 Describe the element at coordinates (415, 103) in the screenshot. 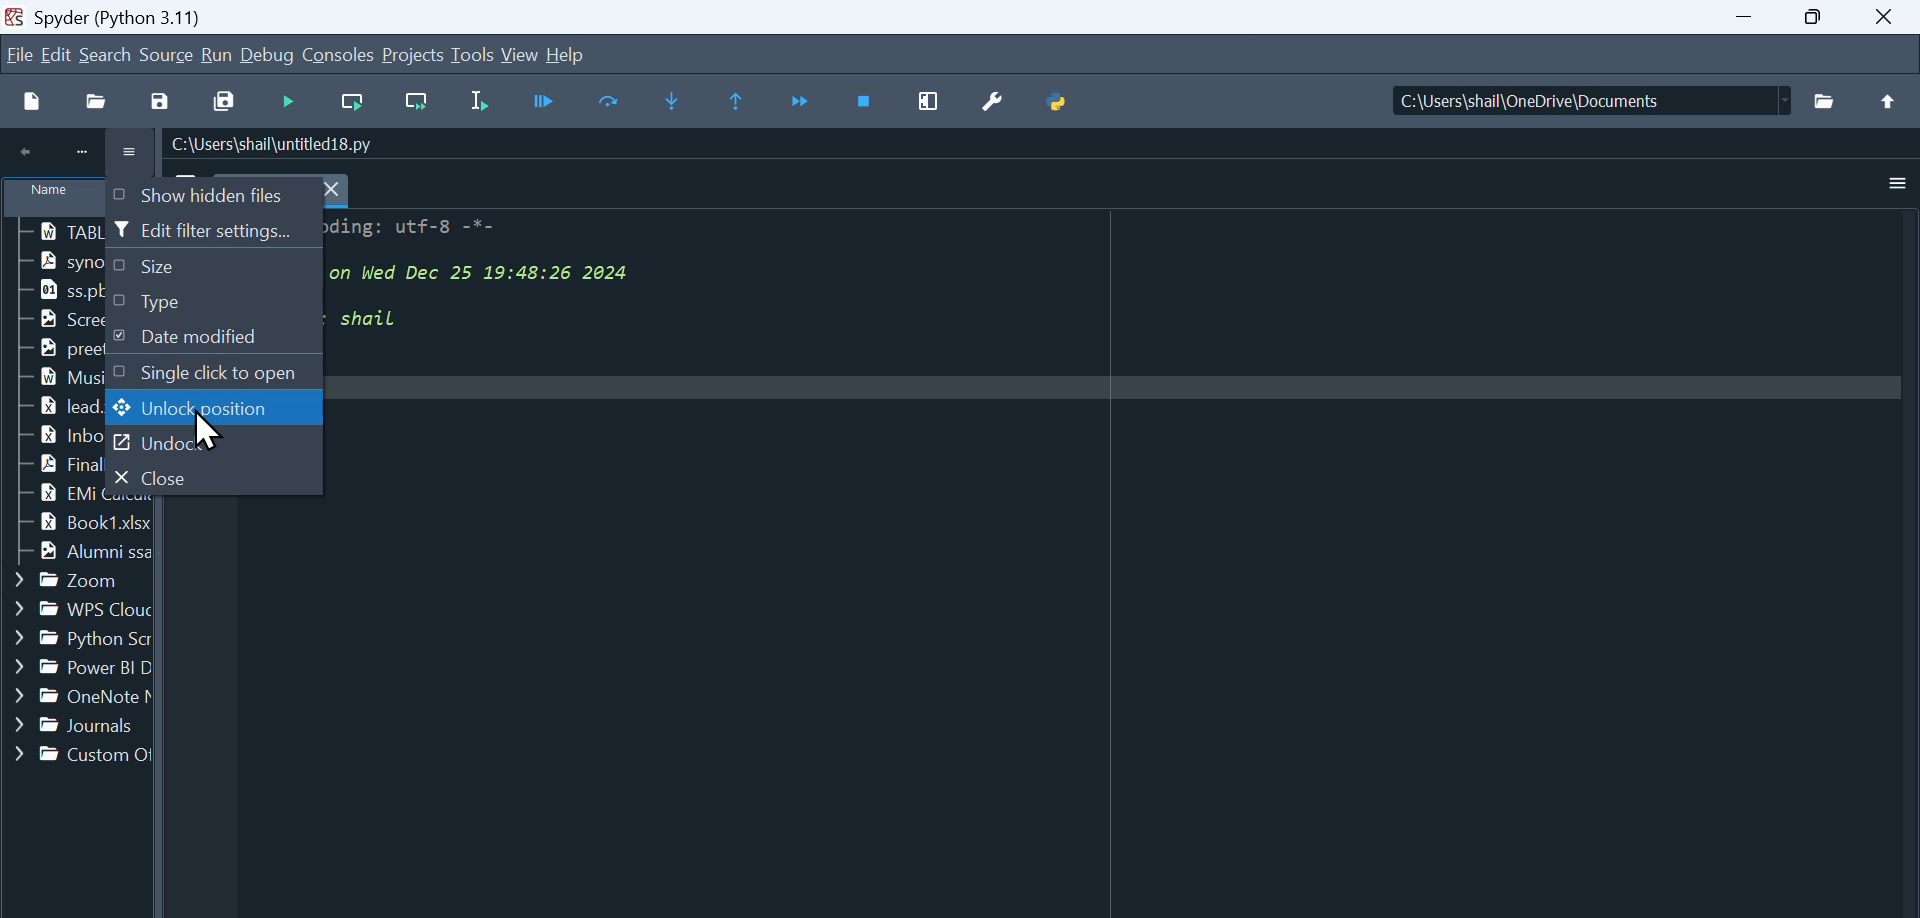

I see `Run current file and go to the next one` at that location.